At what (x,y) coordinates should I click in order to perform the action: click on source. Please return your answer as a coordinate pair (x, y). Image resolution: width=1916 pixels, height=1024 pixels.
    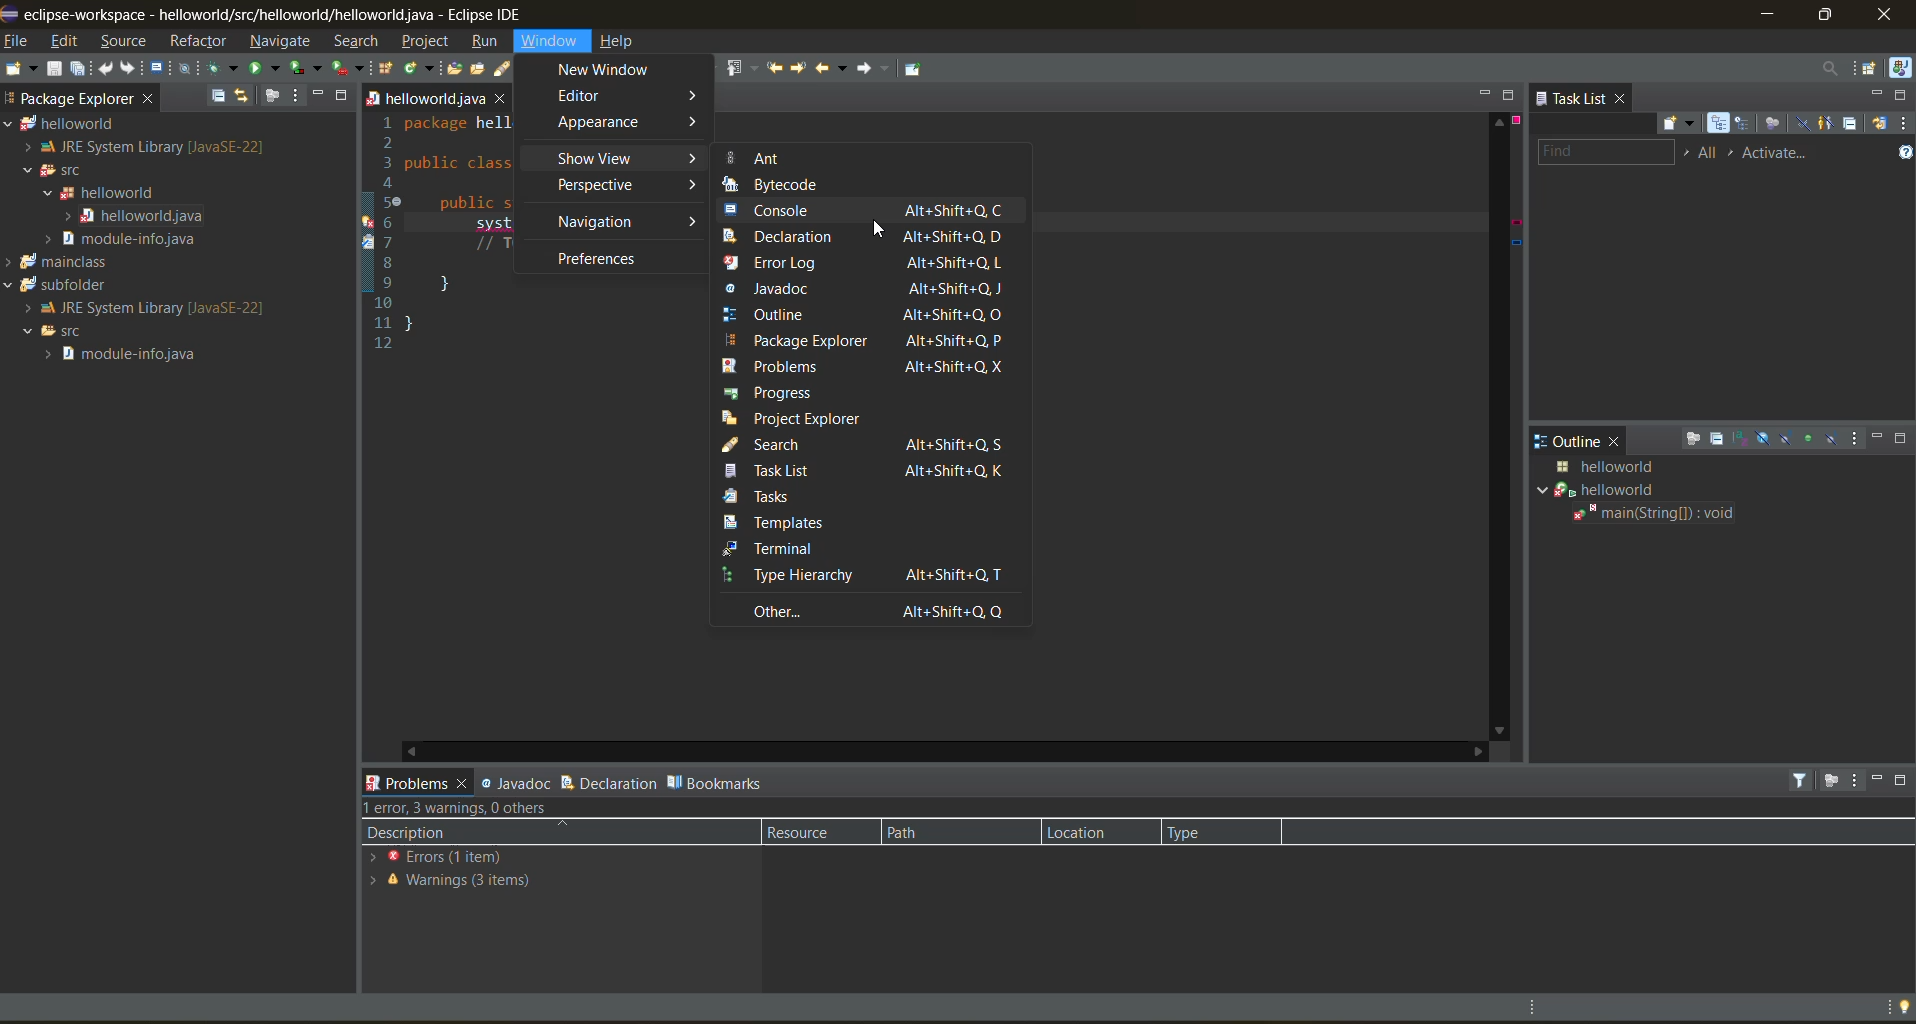
    Looking at the image, I should click on (126, 43).